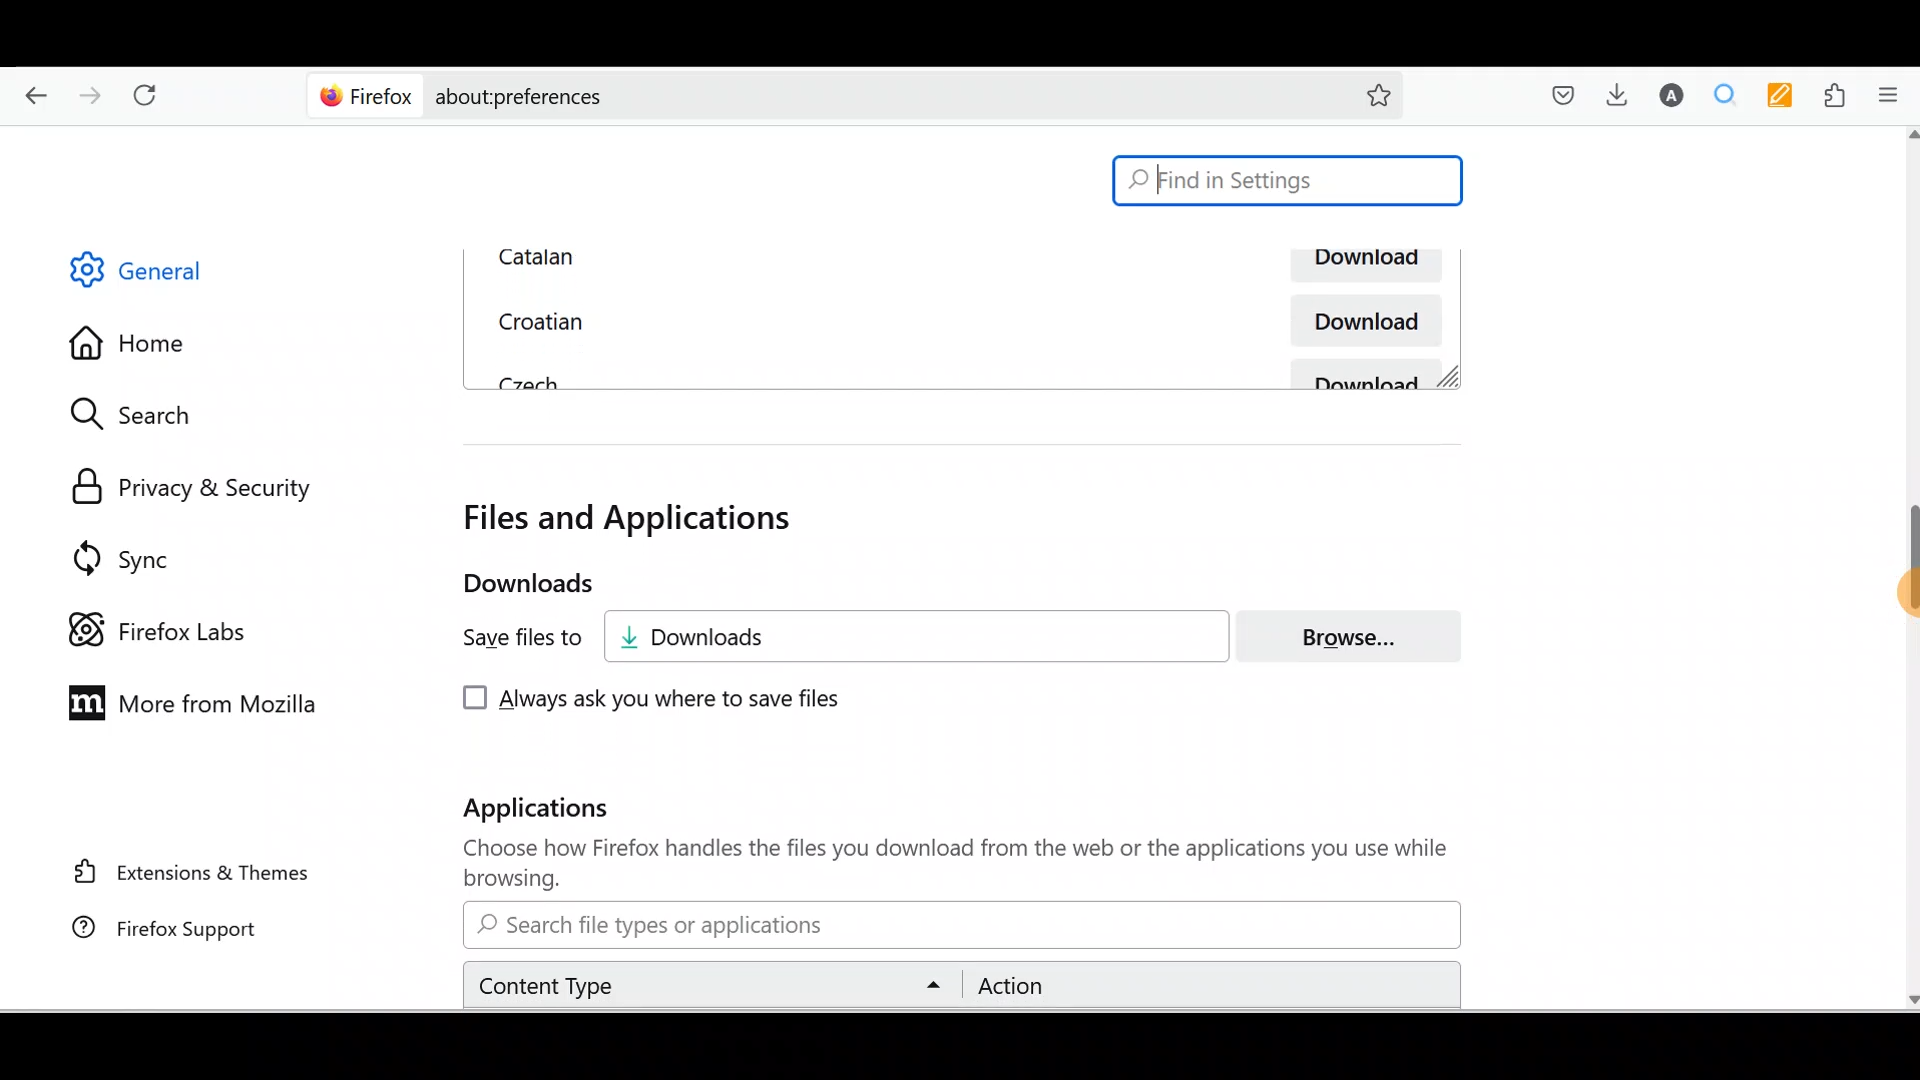 The width and height of the screenshot is (1920, 1080). I want to click on scroll down, so click(1908, 997).